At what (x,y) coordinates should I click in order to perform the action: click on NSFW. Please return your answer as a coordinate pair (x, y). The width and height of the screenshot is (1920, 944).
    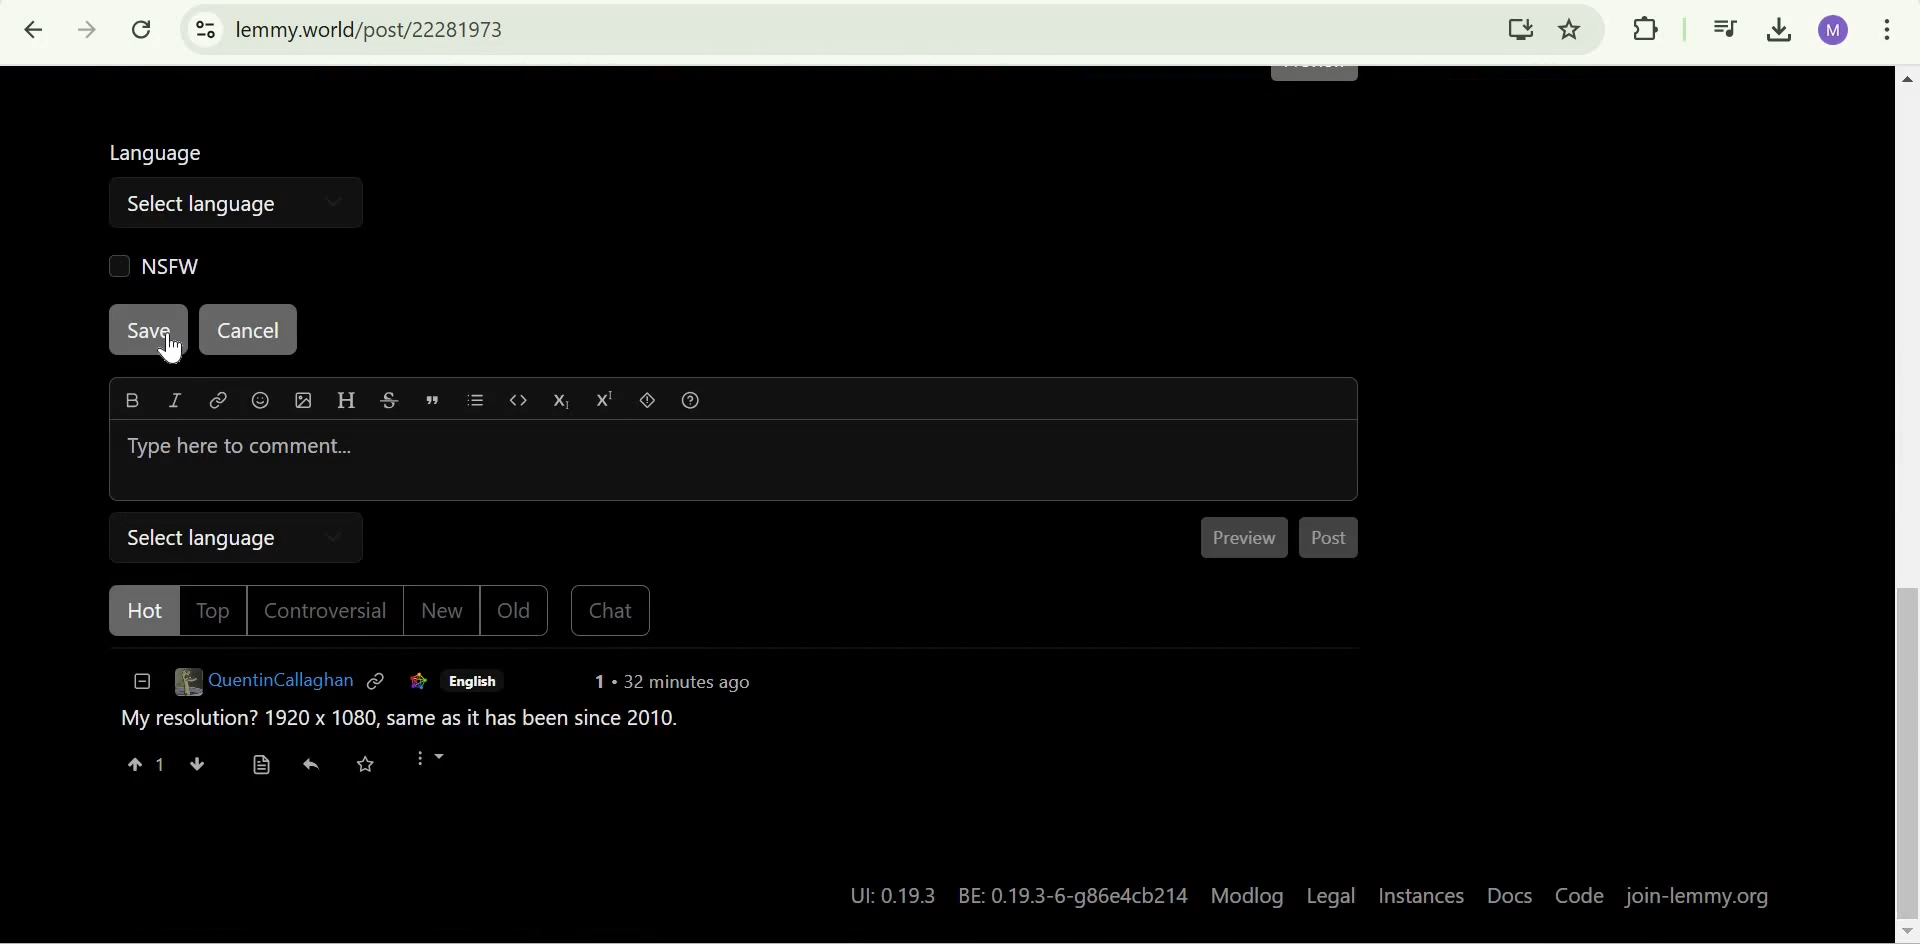
    Looking at the image, I should click on (151, 265).